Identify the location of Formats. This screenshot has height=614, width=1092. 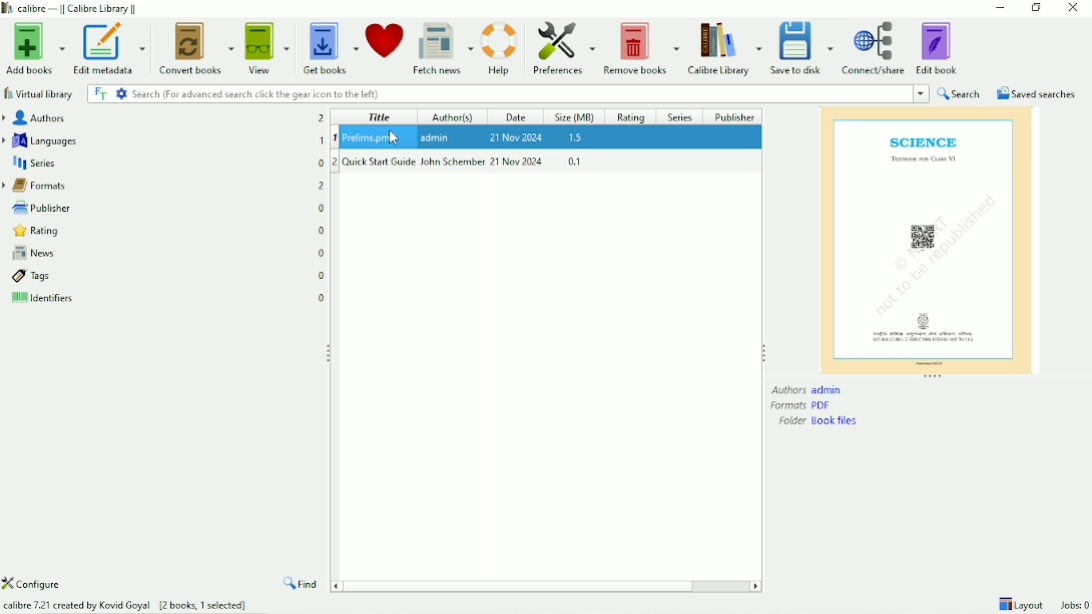
(38, 186).